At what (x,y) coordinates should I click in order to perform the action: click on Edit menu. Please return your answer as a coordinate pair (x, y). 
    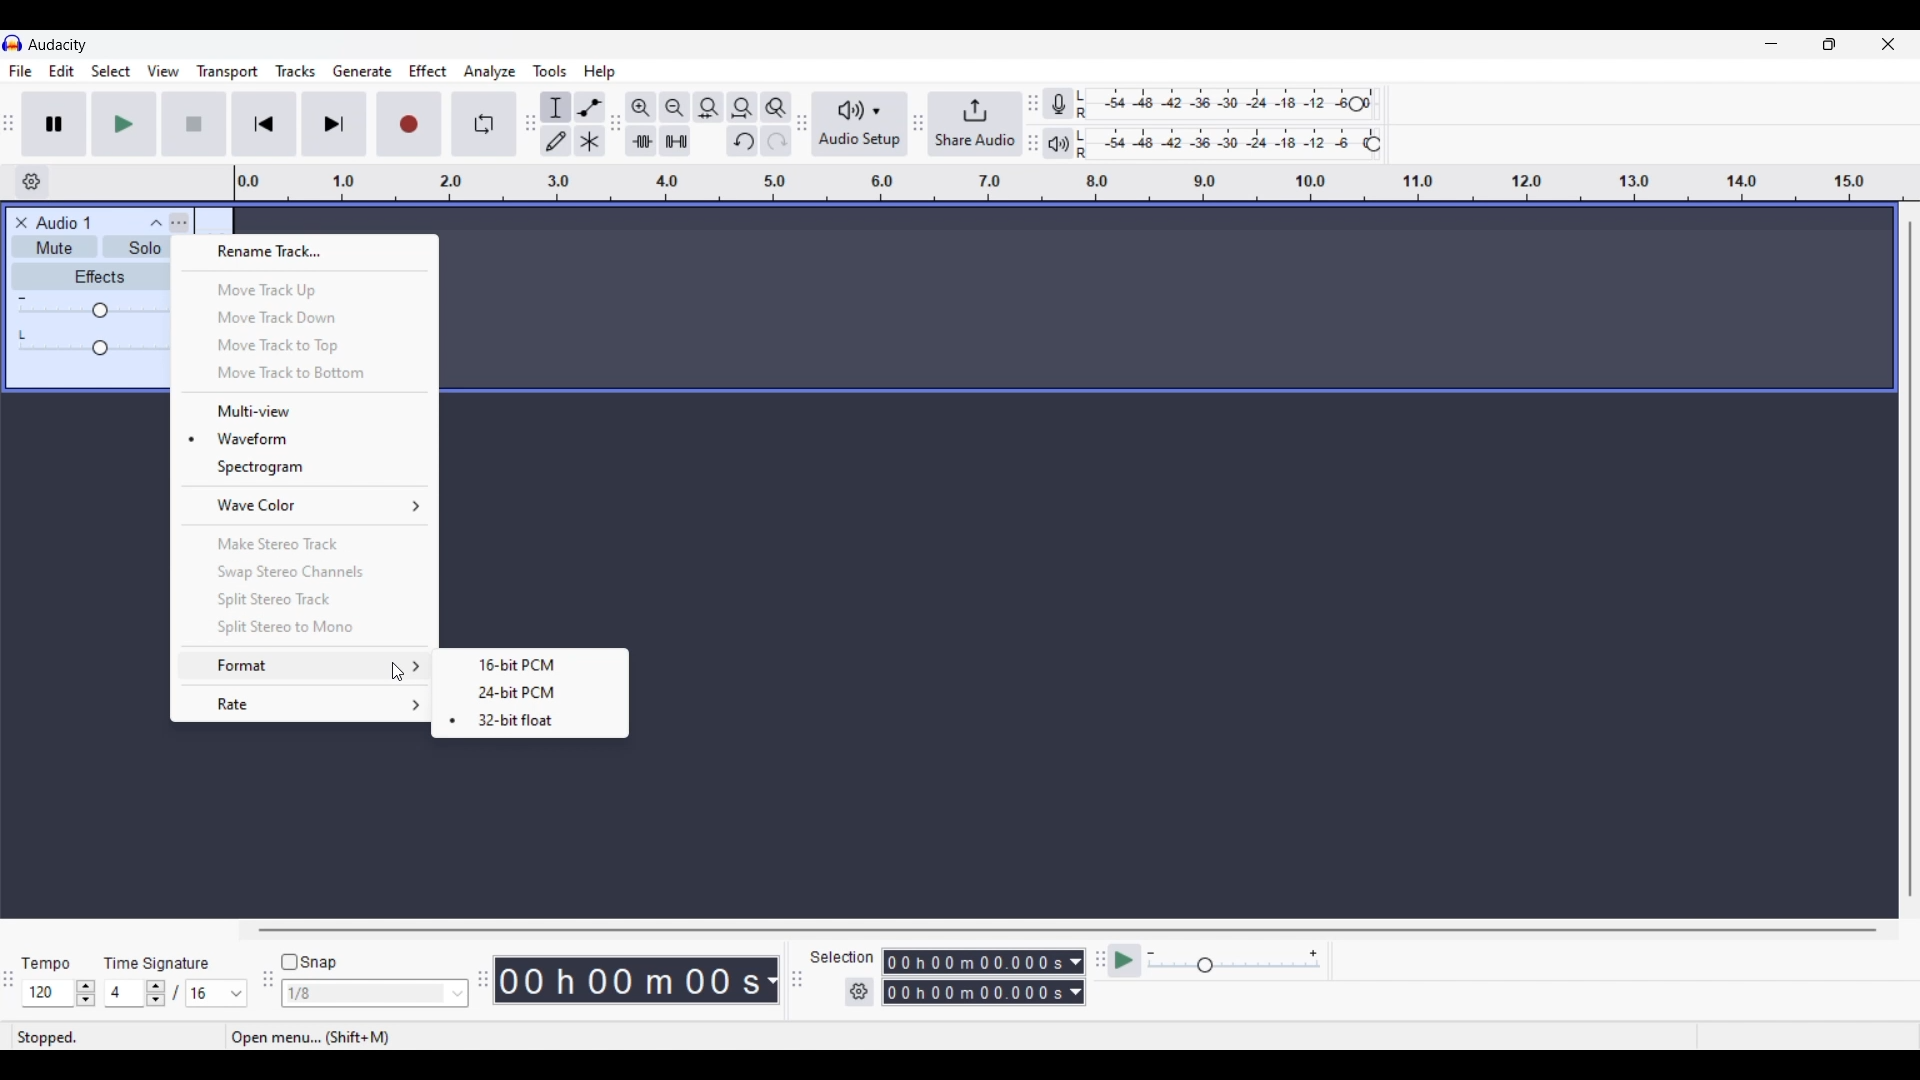
    Looking at the image, I should click on (62, 72).